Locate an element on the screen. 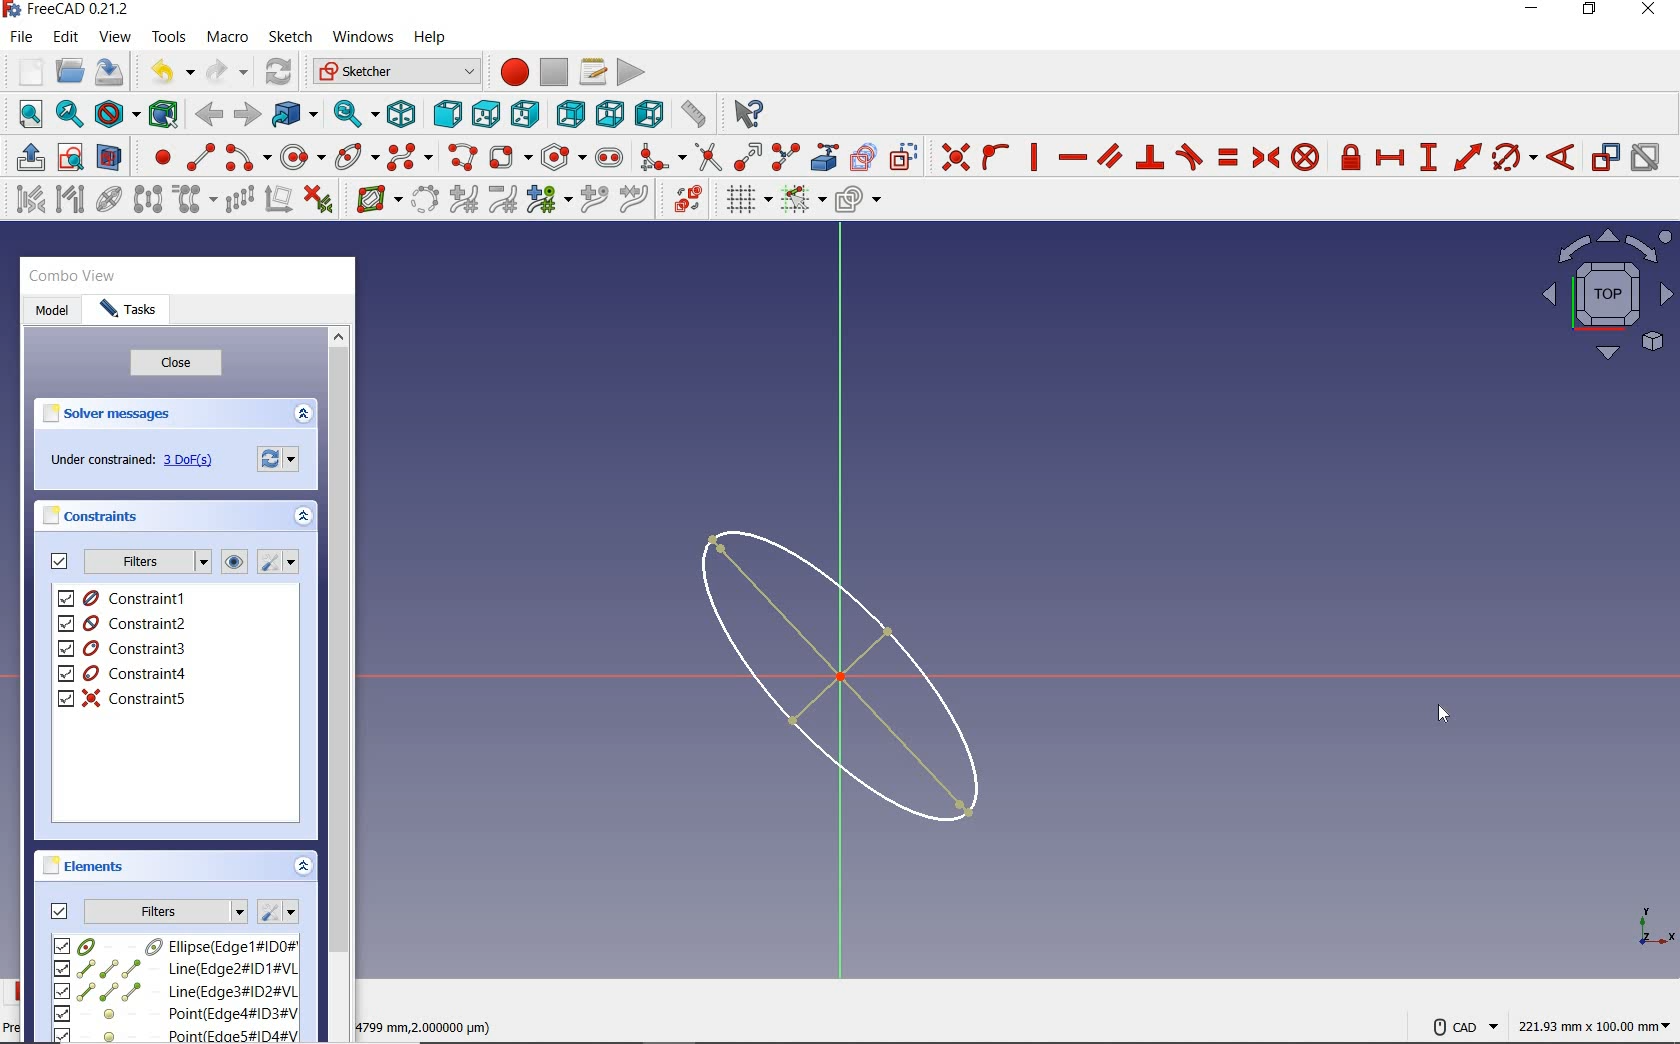 This screenshot has width=1680, height=1044. select associated constraint is located at coordinates (25, 198).